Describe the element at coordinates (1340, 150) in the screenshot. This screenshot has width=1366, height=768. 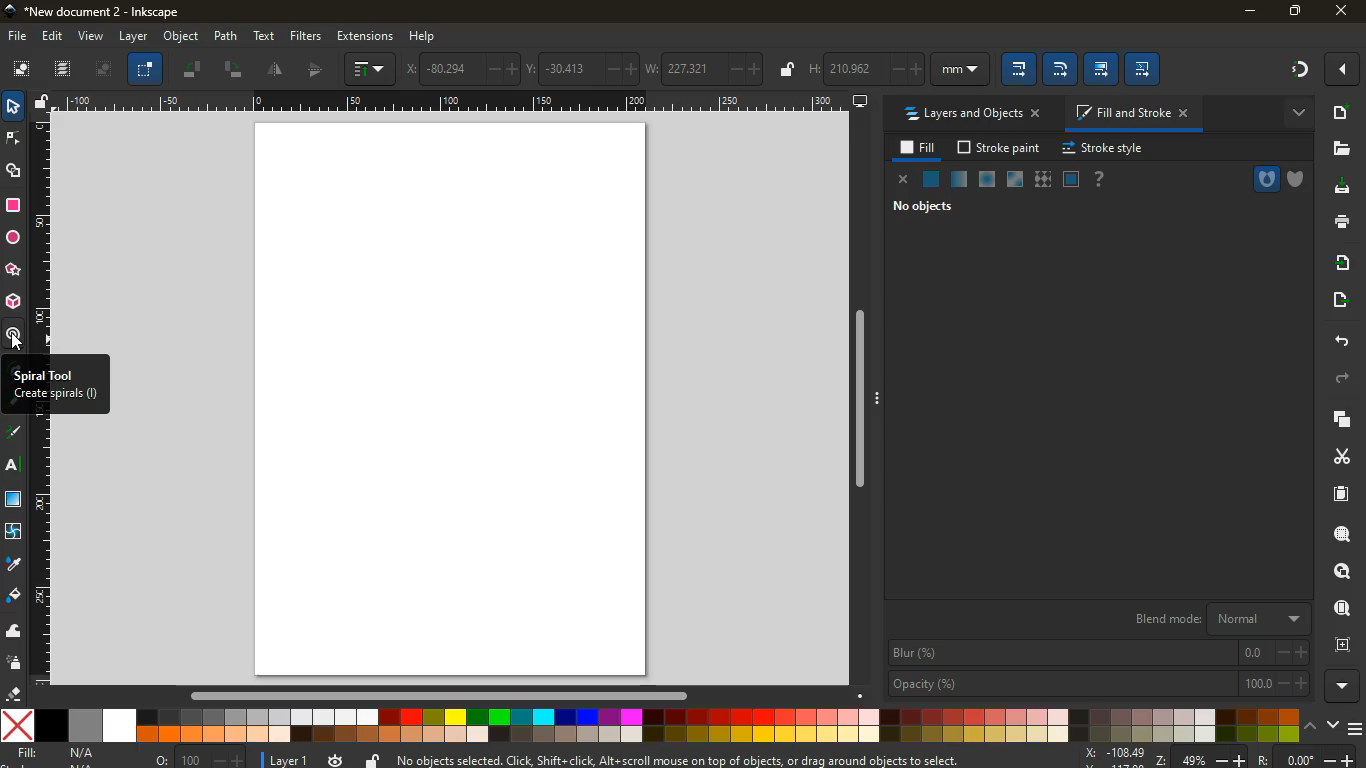
I see `file` at that location.